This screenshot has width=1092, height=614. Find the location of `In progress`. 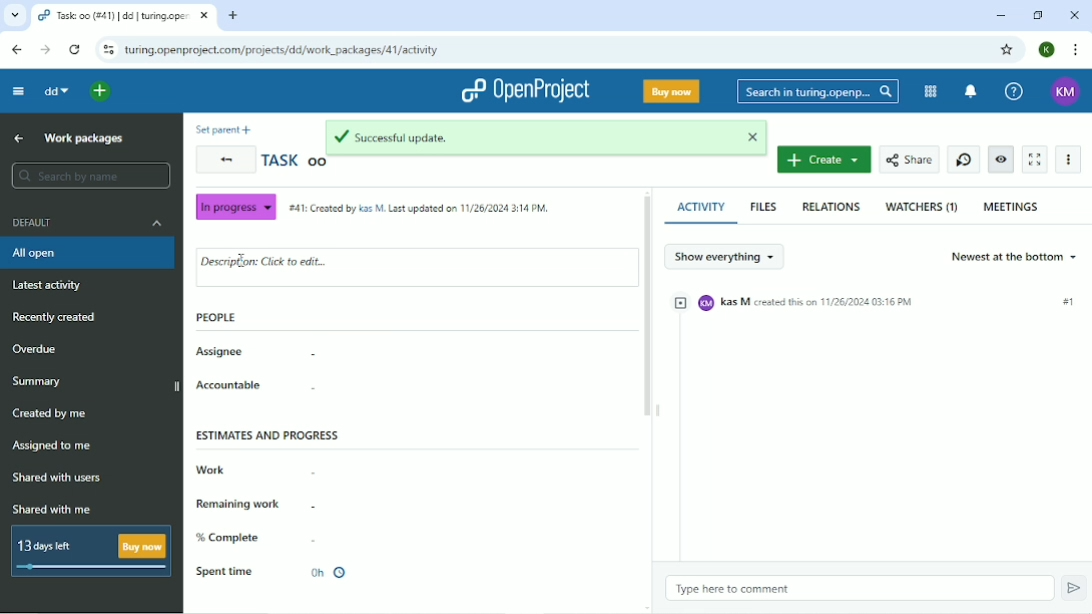

In progress is located at coordinates (235, 209).